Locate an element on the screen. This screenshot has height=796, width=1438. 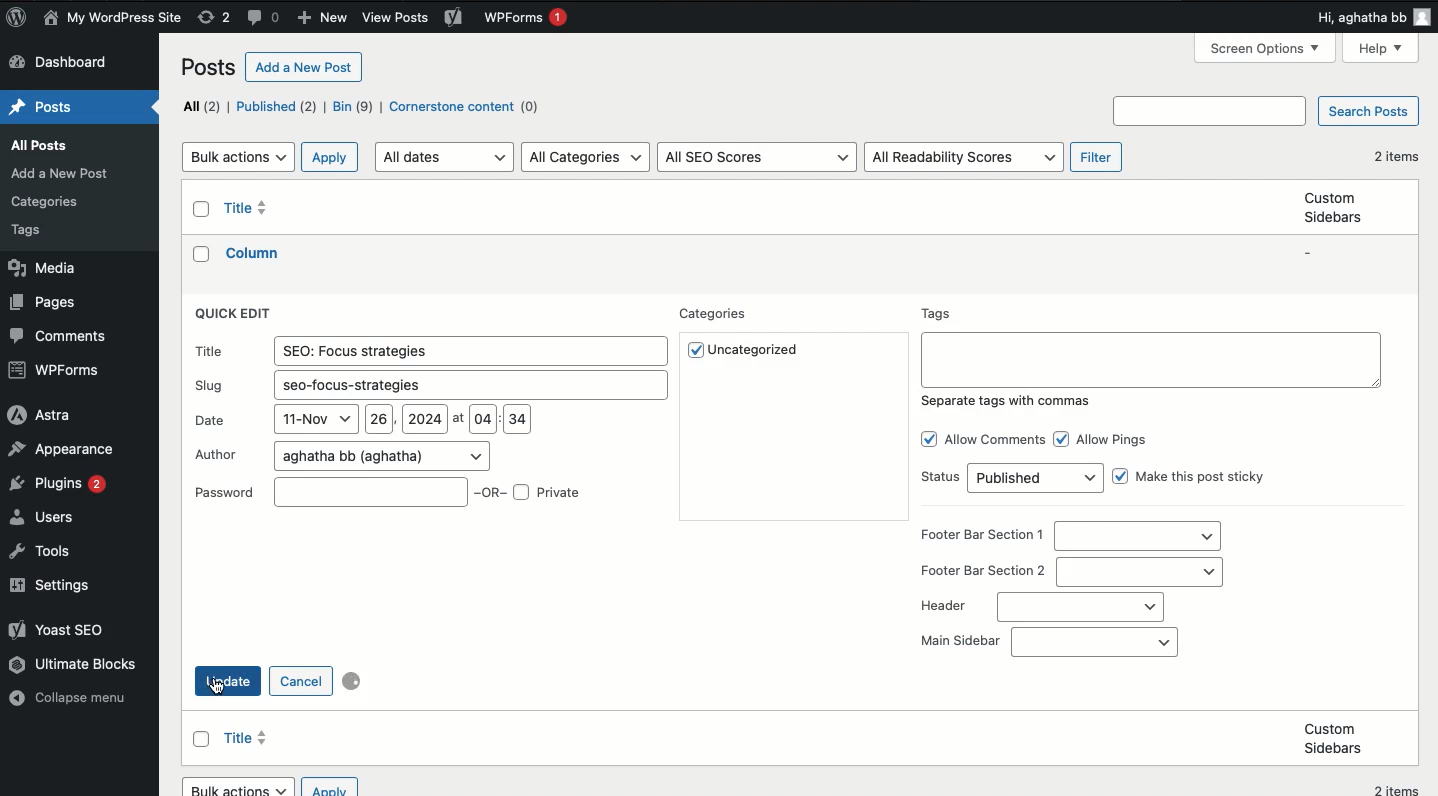
Revisions is located at coordinates (214, 18).